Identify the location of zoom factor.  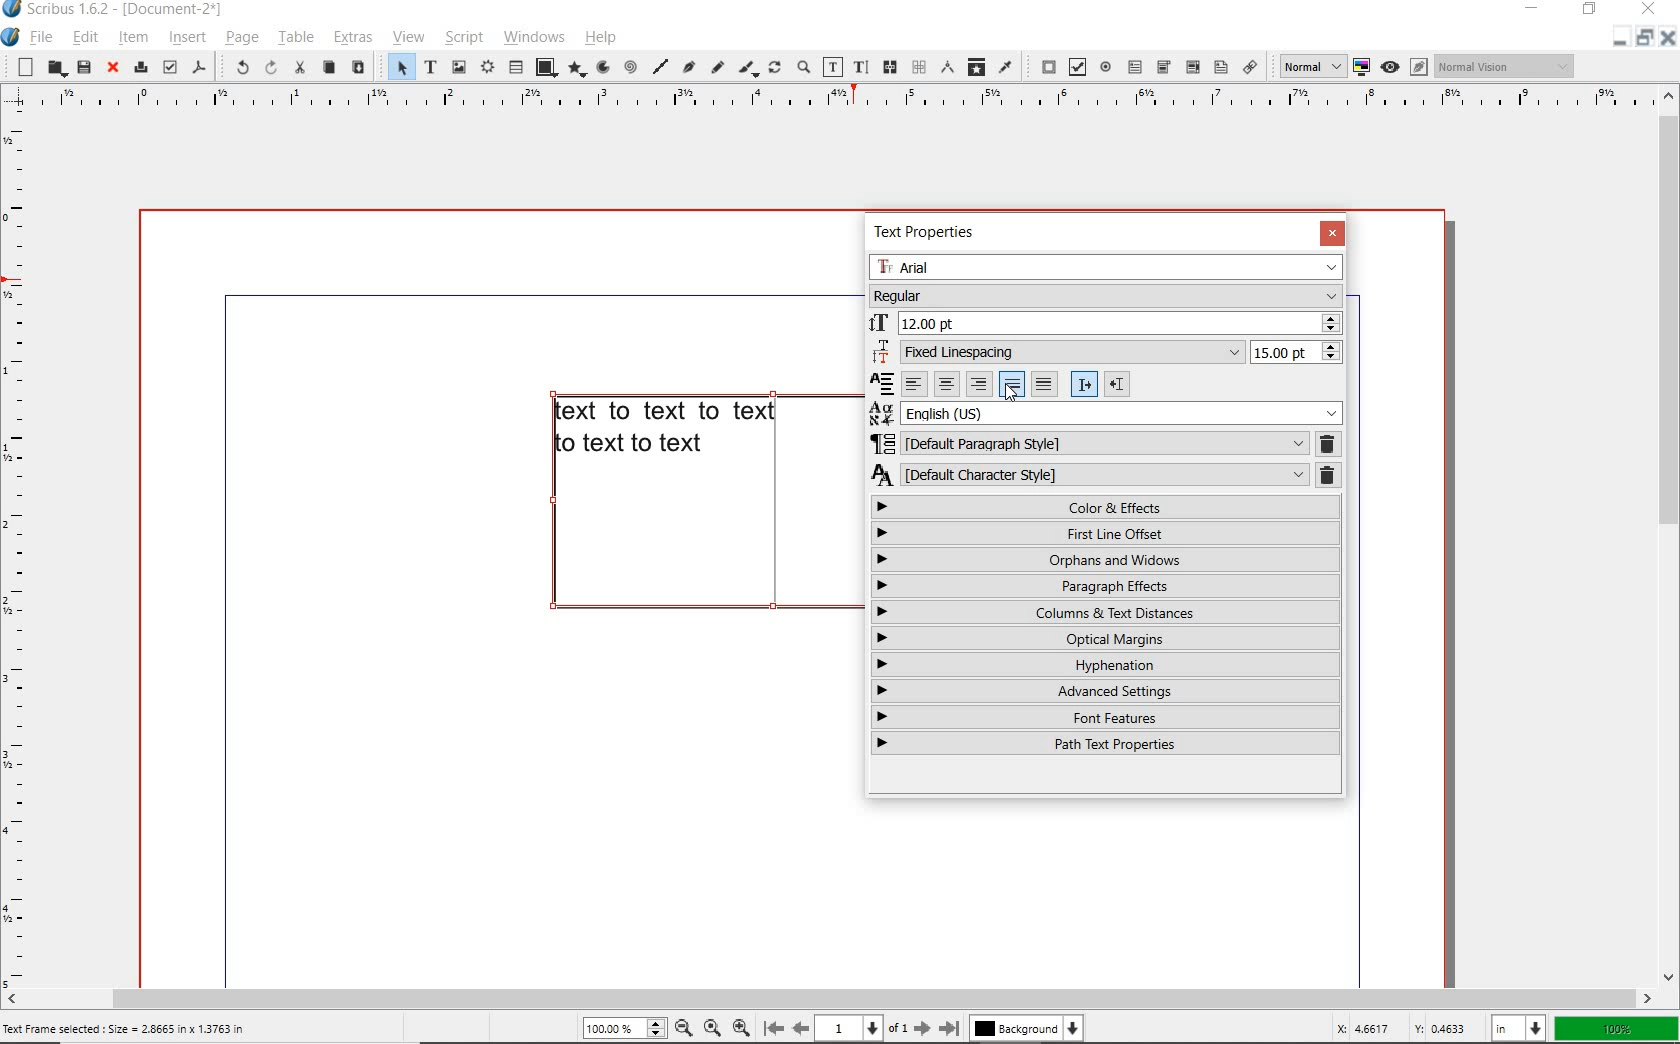
(1615, 1027).